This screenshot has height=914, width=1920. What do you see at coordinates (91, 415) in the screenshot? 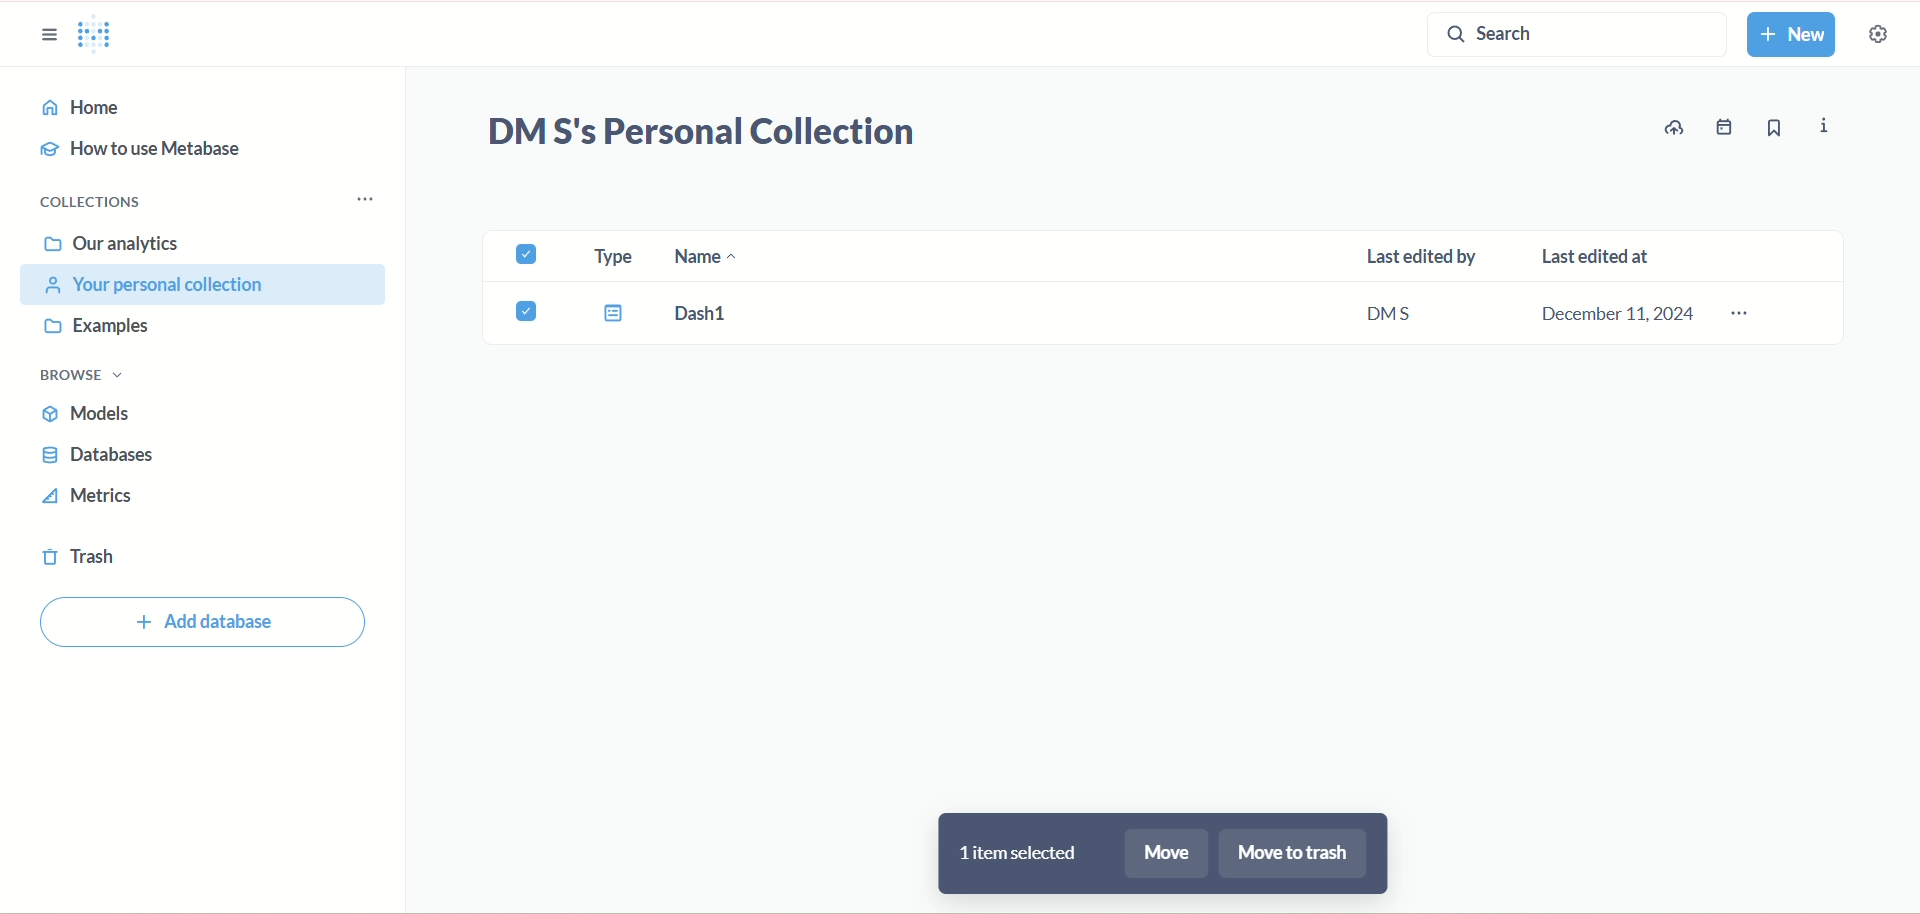
I see `models` at bounding box center [91, 415].